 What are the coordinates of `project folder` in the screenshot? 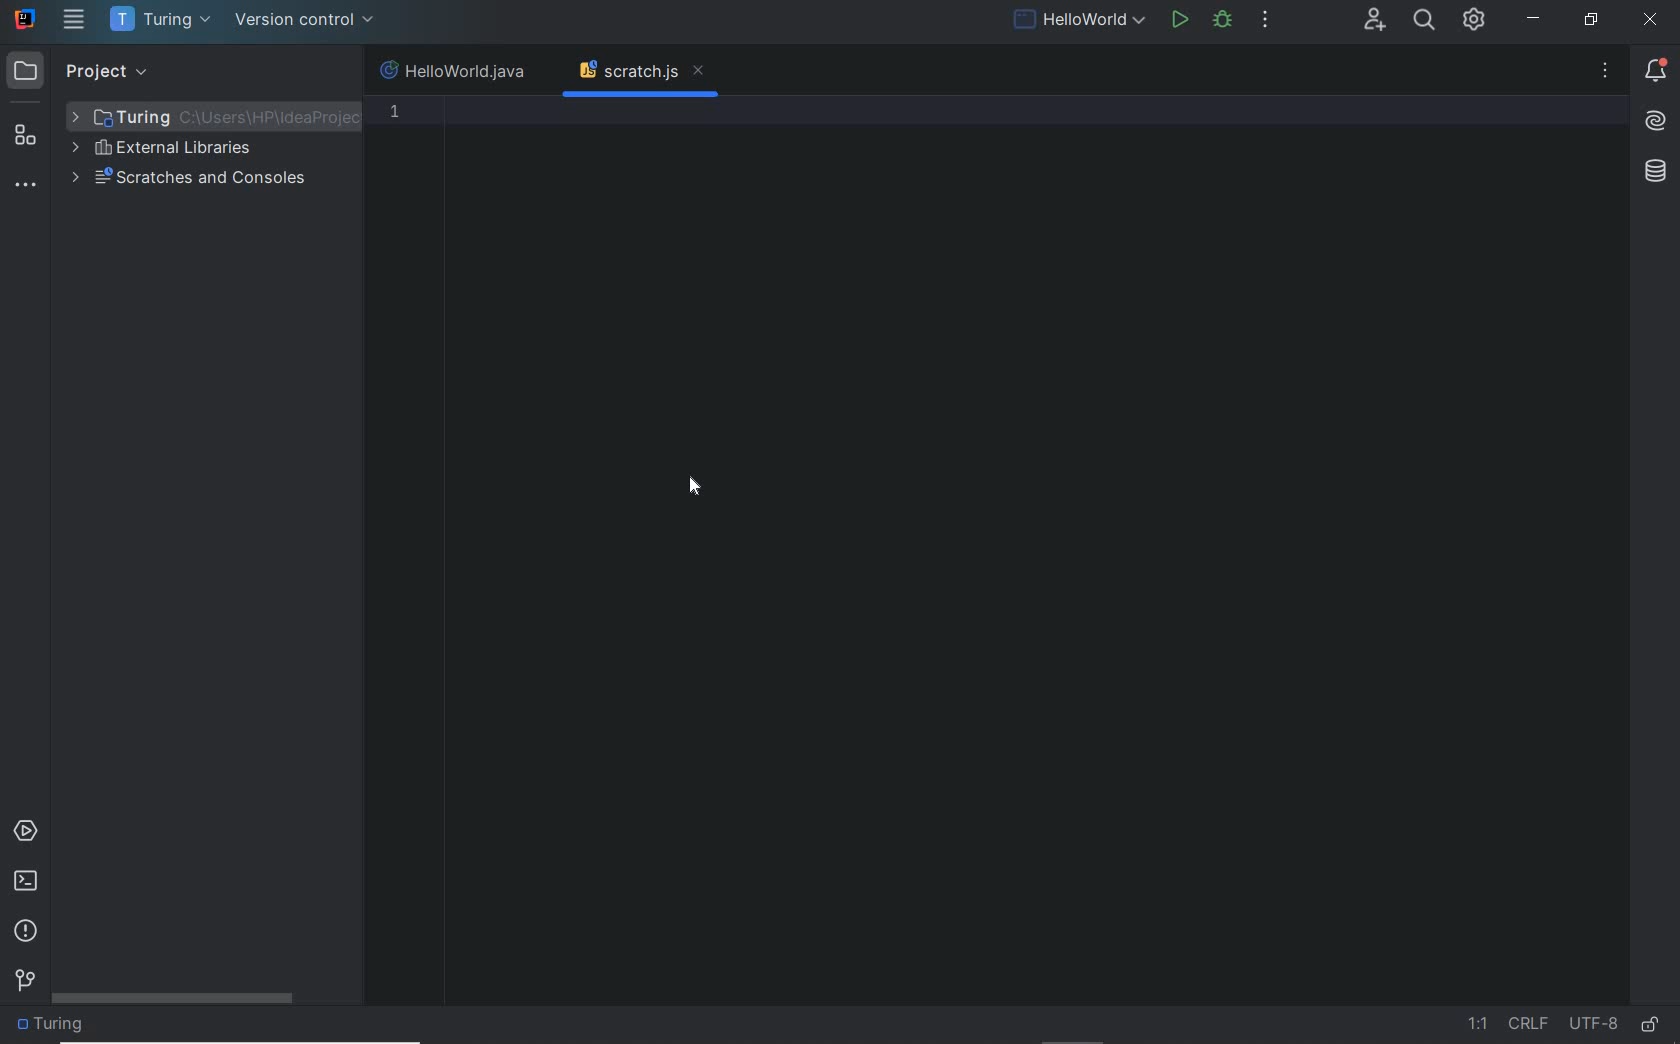 It's located at (214, 116).